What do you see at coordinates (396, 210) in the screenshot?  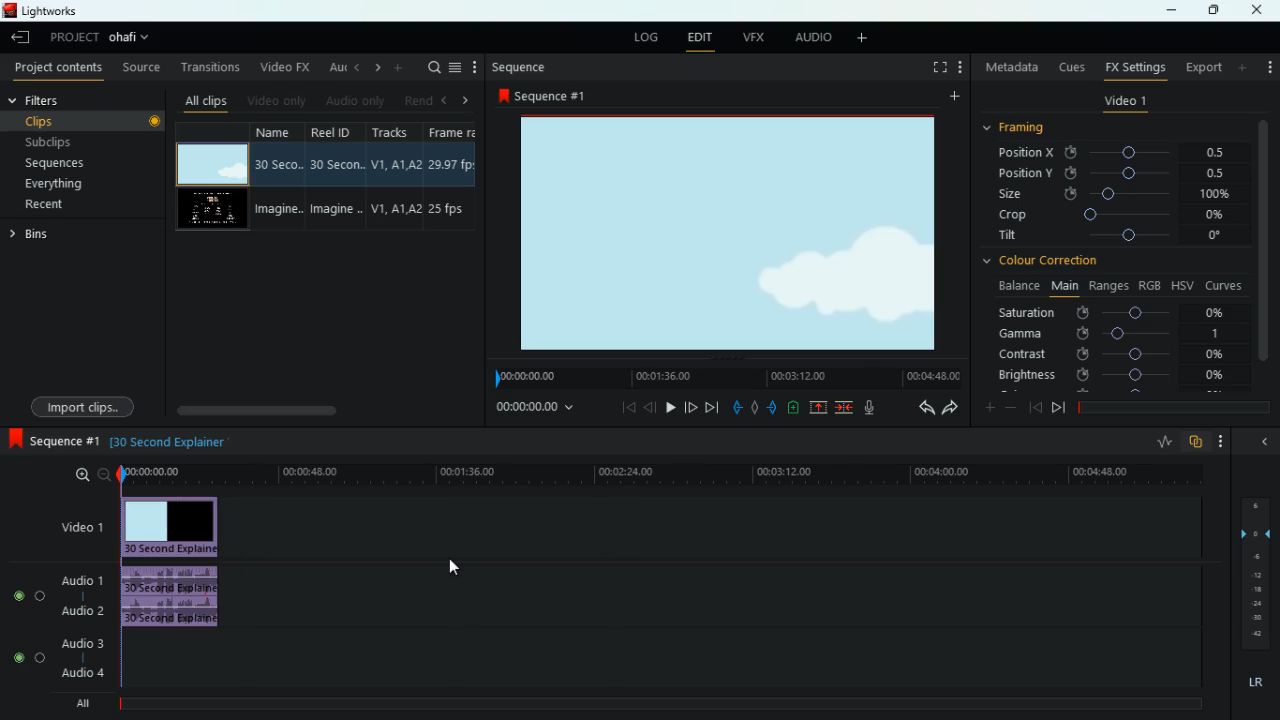 I see `V1, A1, A2` at bounding box center [396, 210].